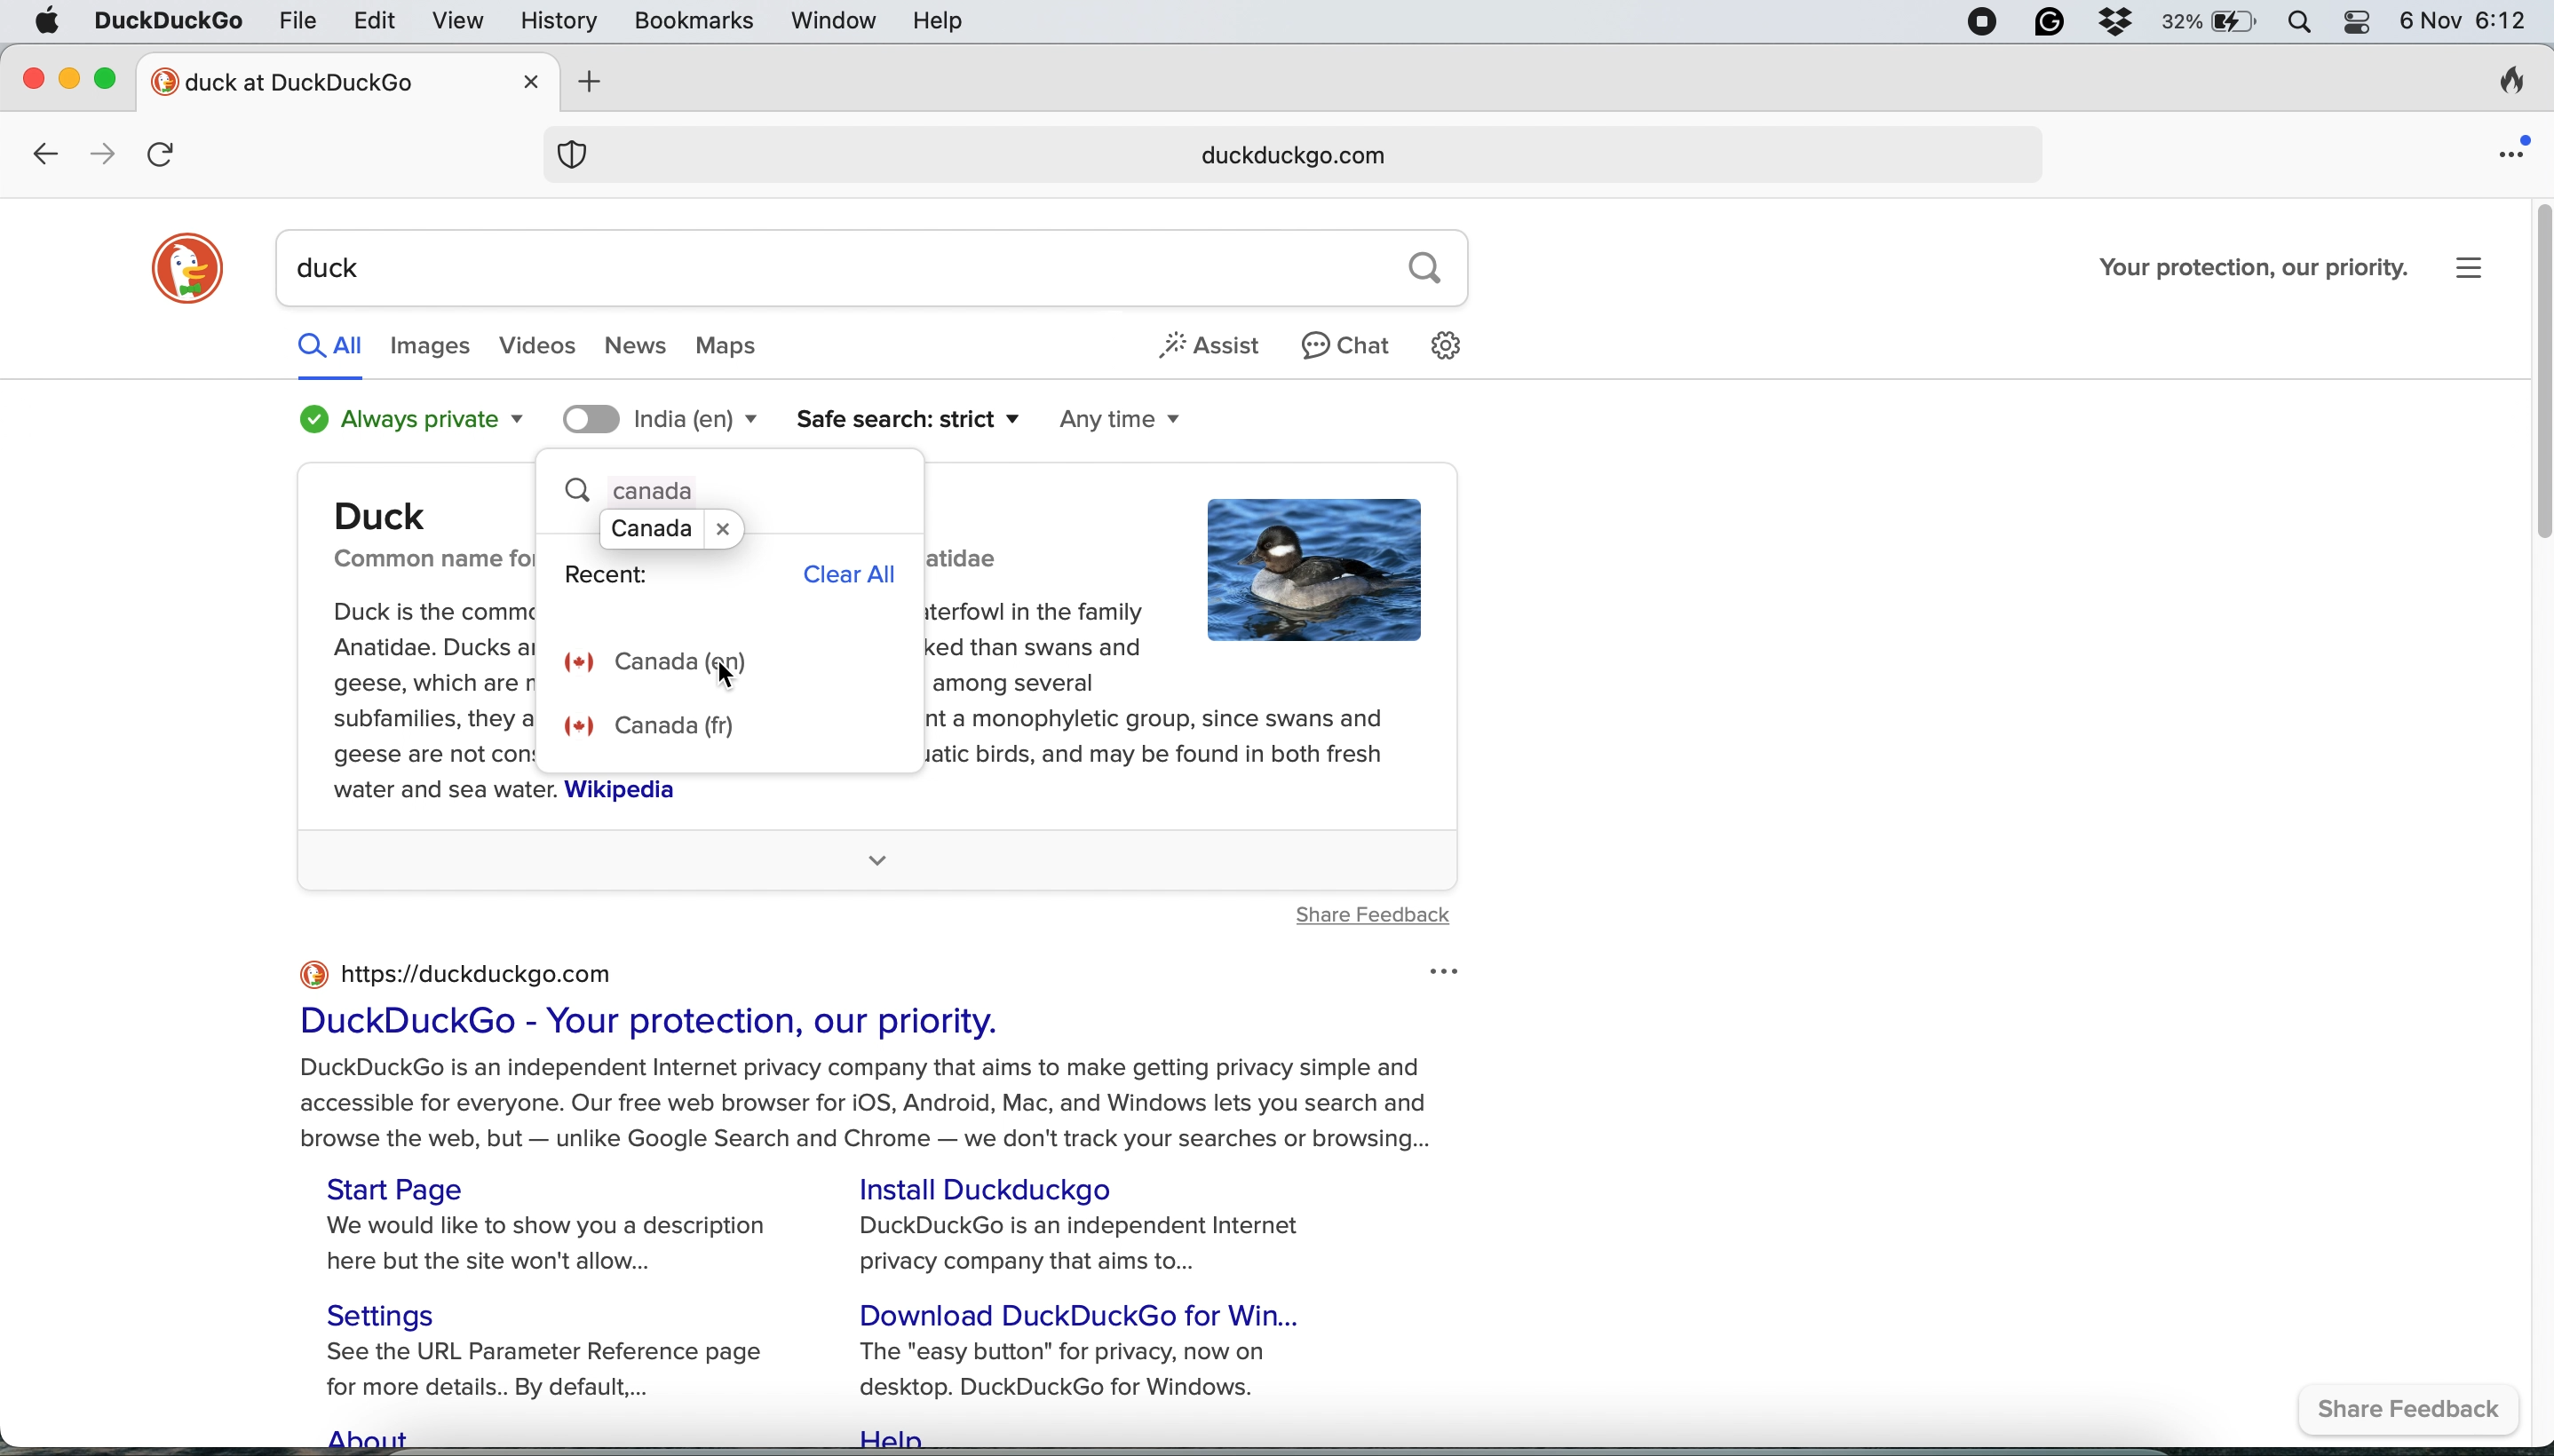  What do you see at coordinates (559, 1372) in the screenshot?
I see `See the URL Parameter Reference page
for more details.. By default,...` at bounding box center [559, 1372].